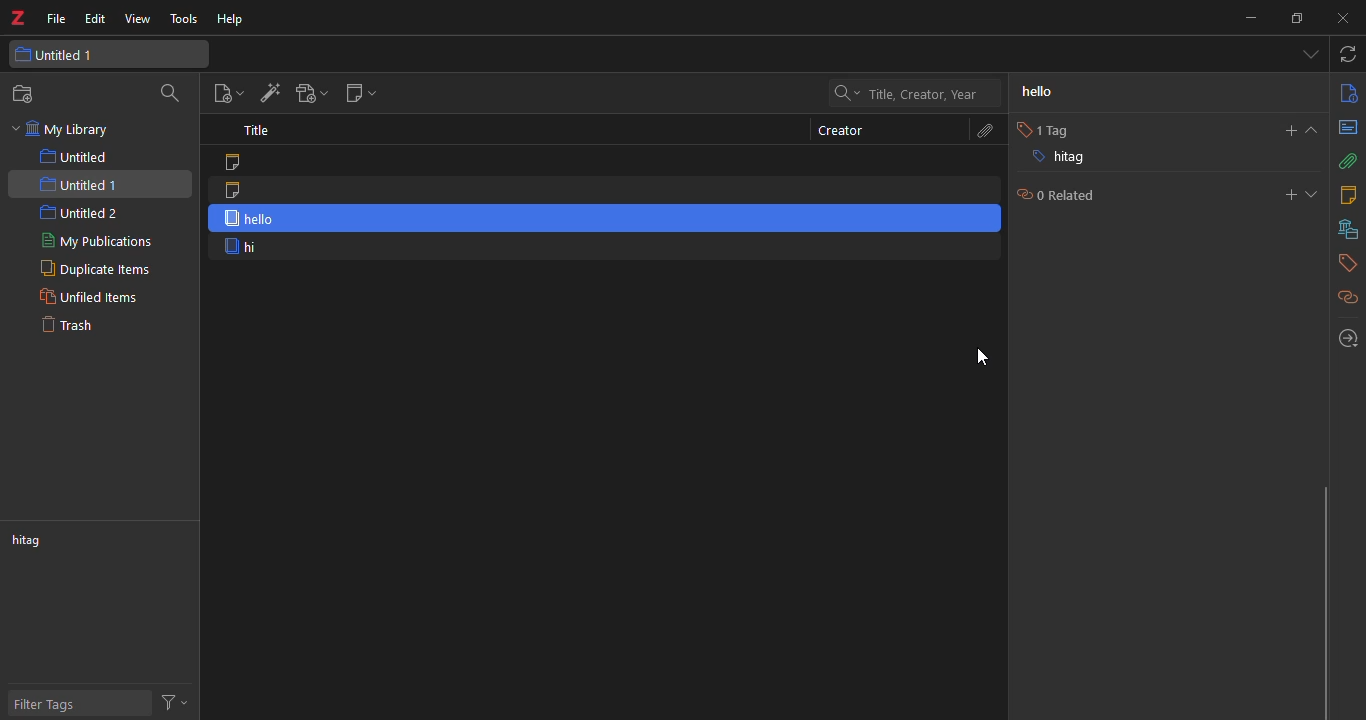  Describe the element at coordinates (183, 19) in the screenshot. I see `tools` at that location.